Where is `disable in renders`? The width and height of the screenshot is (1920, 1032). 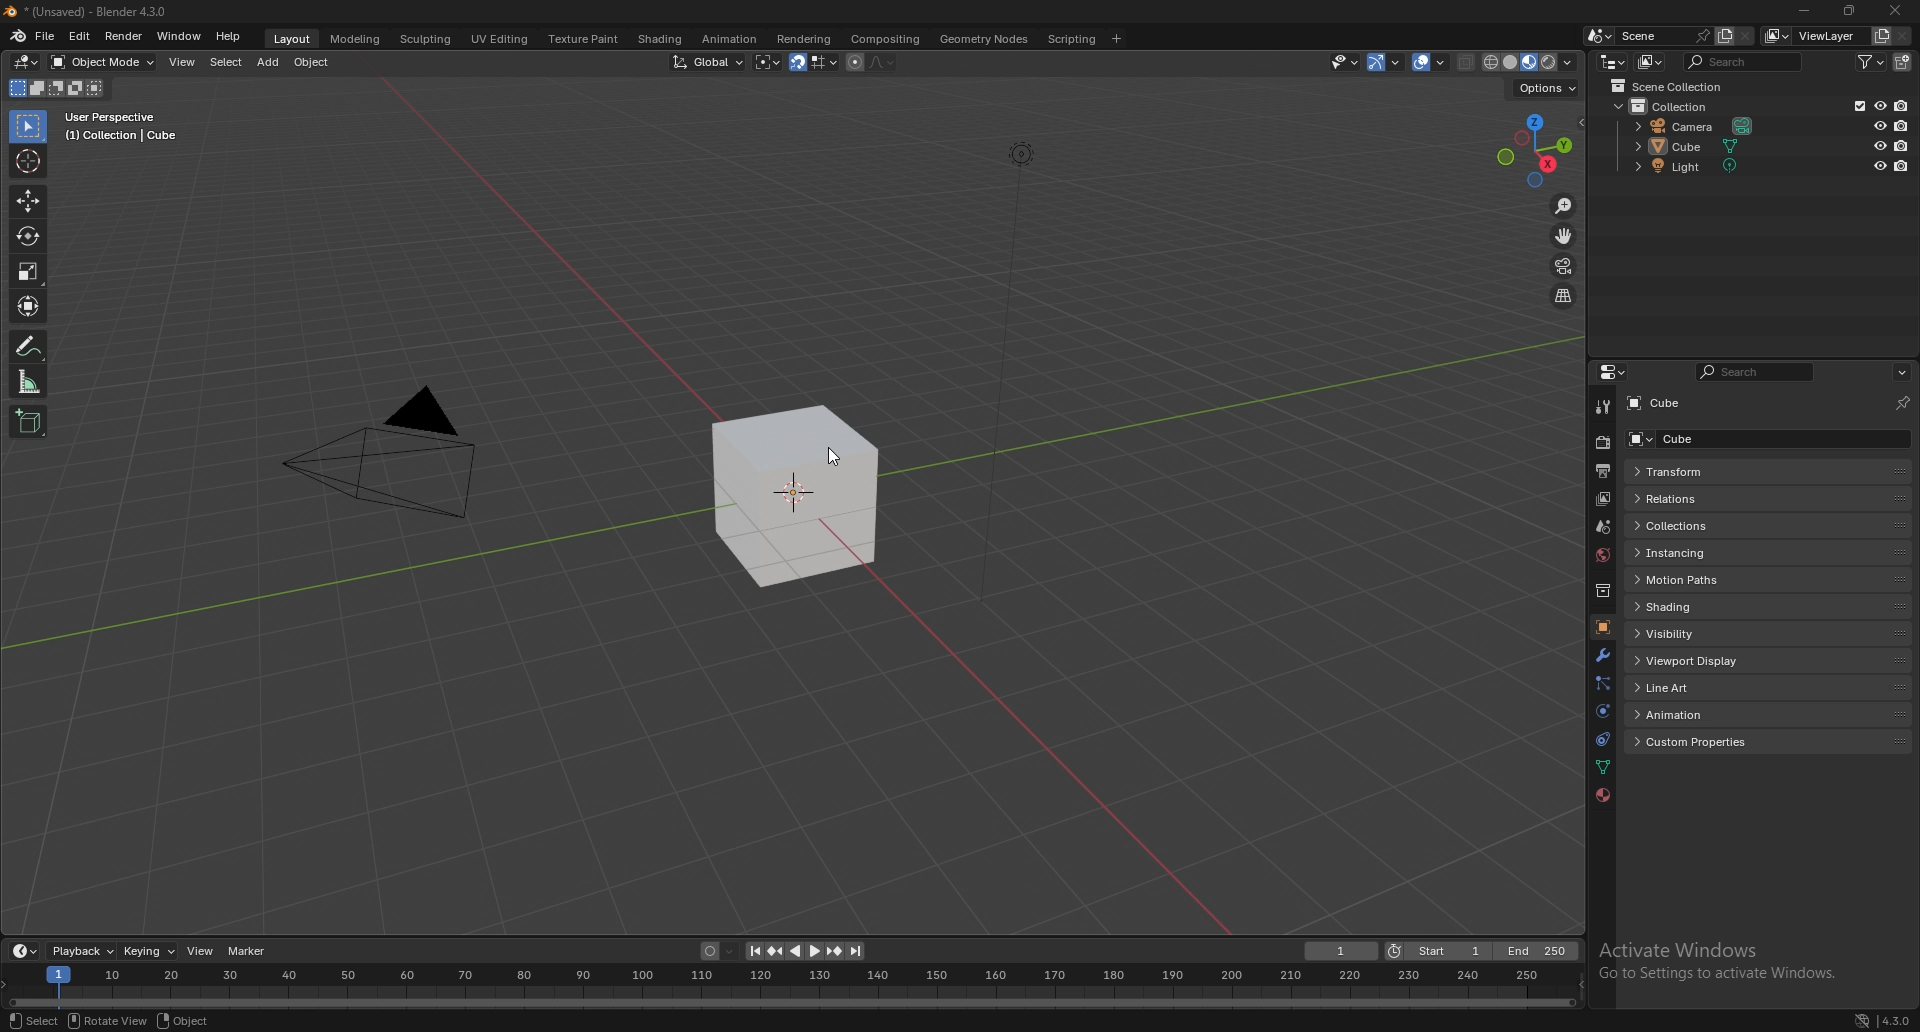
disable in renders is located at coordinates (1902, 166).